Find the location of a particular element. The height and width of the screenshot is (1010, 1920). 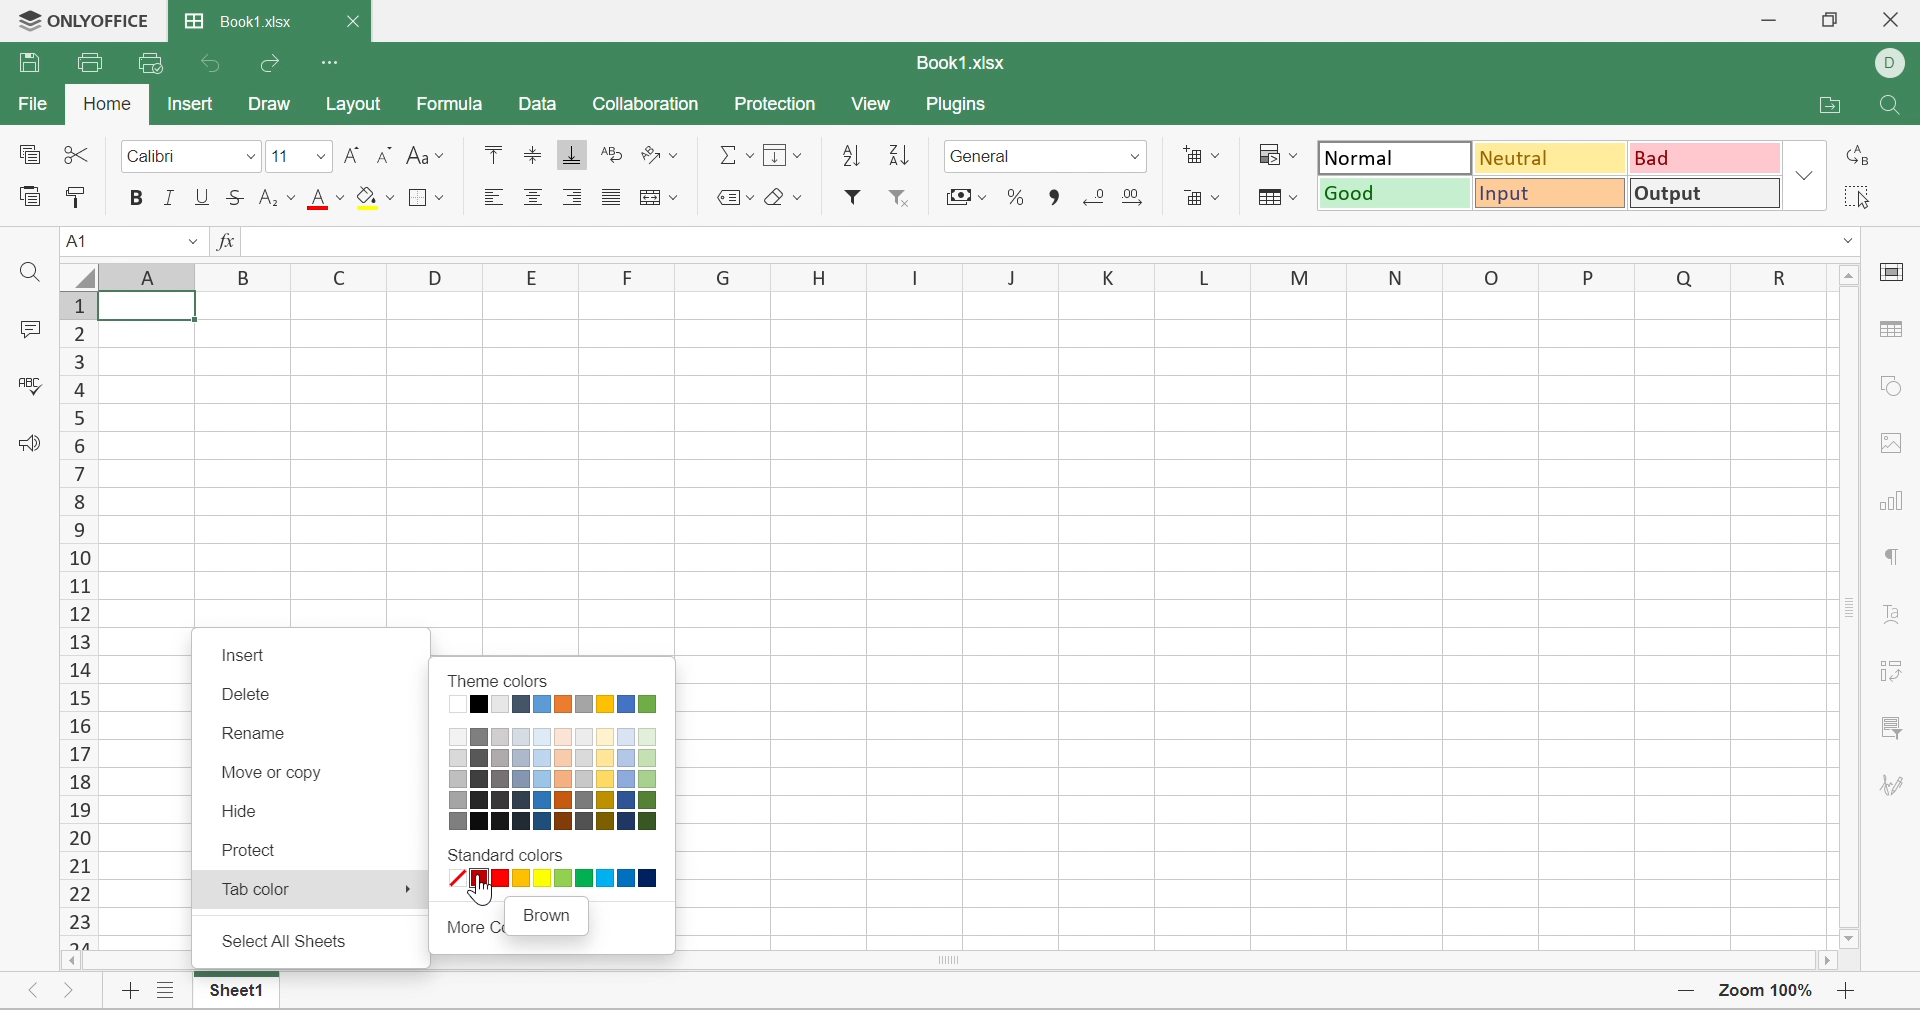

Q is located at coordinates (1685, 274).